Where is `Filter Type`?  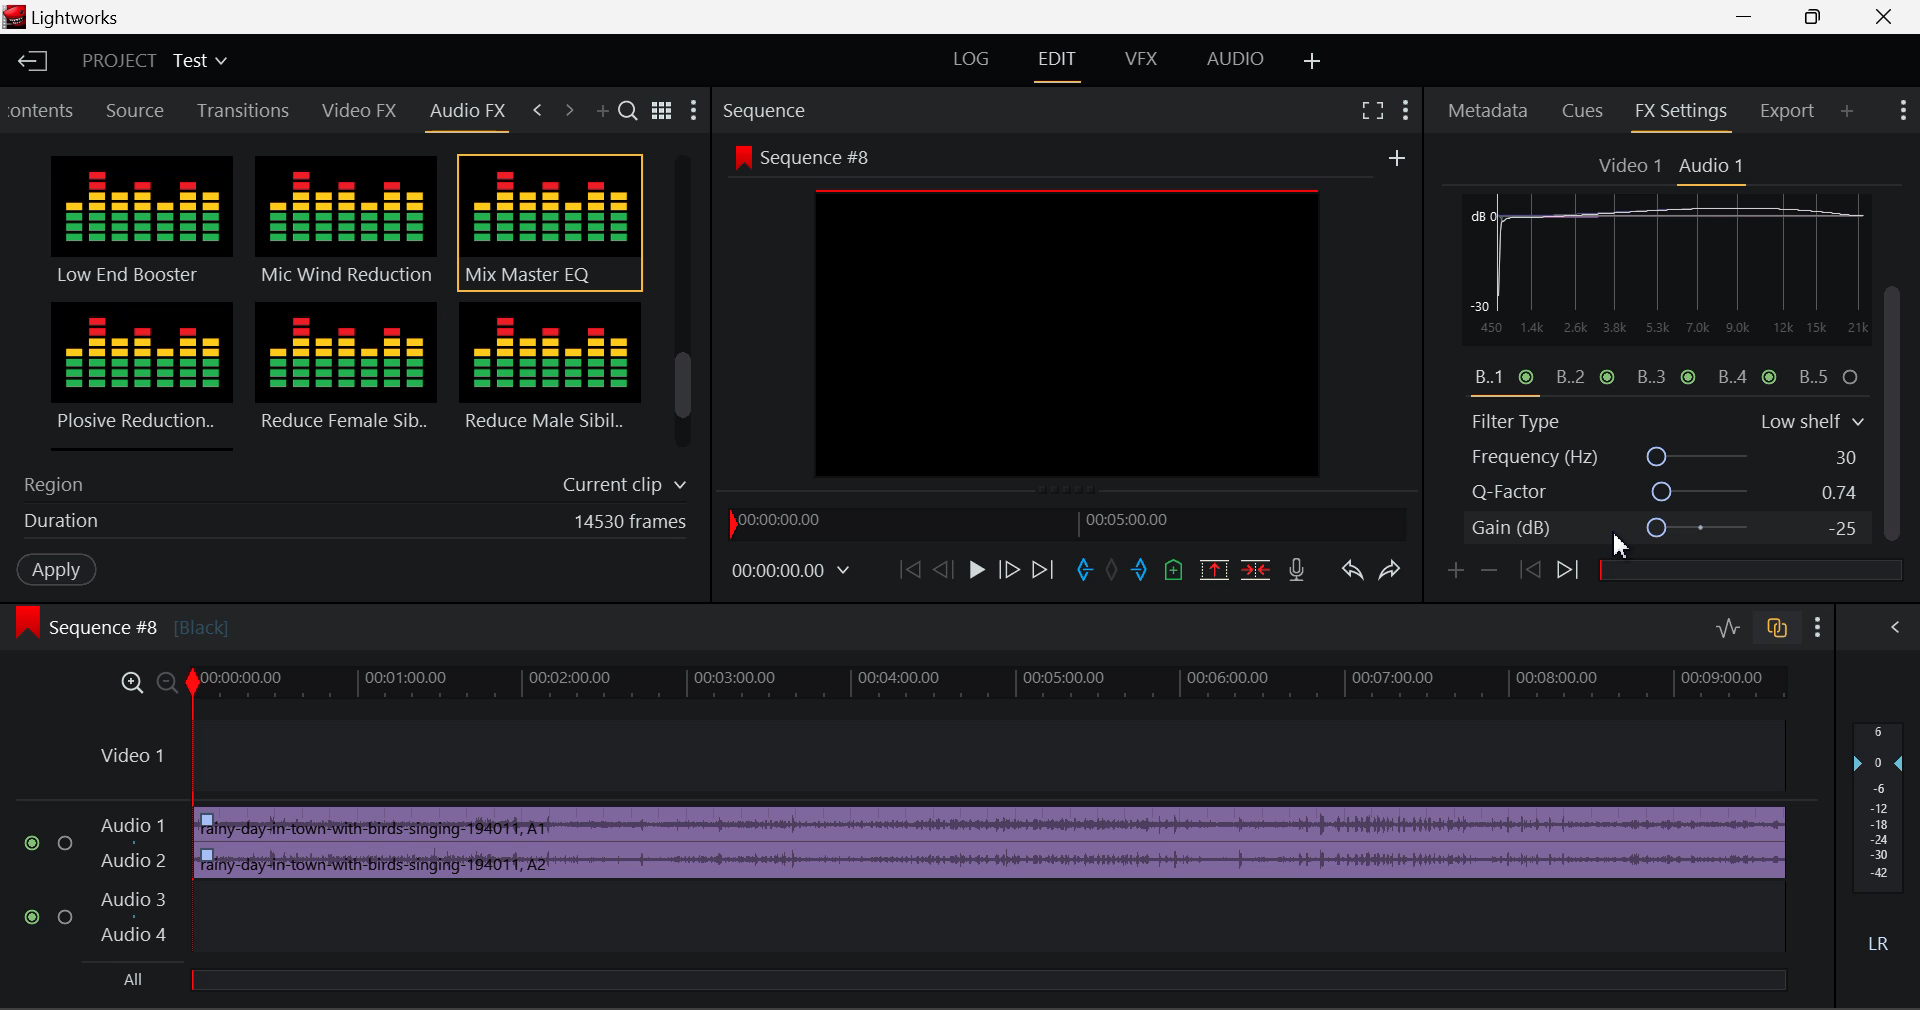 Filter Type is located at coordinates (1667, 419).